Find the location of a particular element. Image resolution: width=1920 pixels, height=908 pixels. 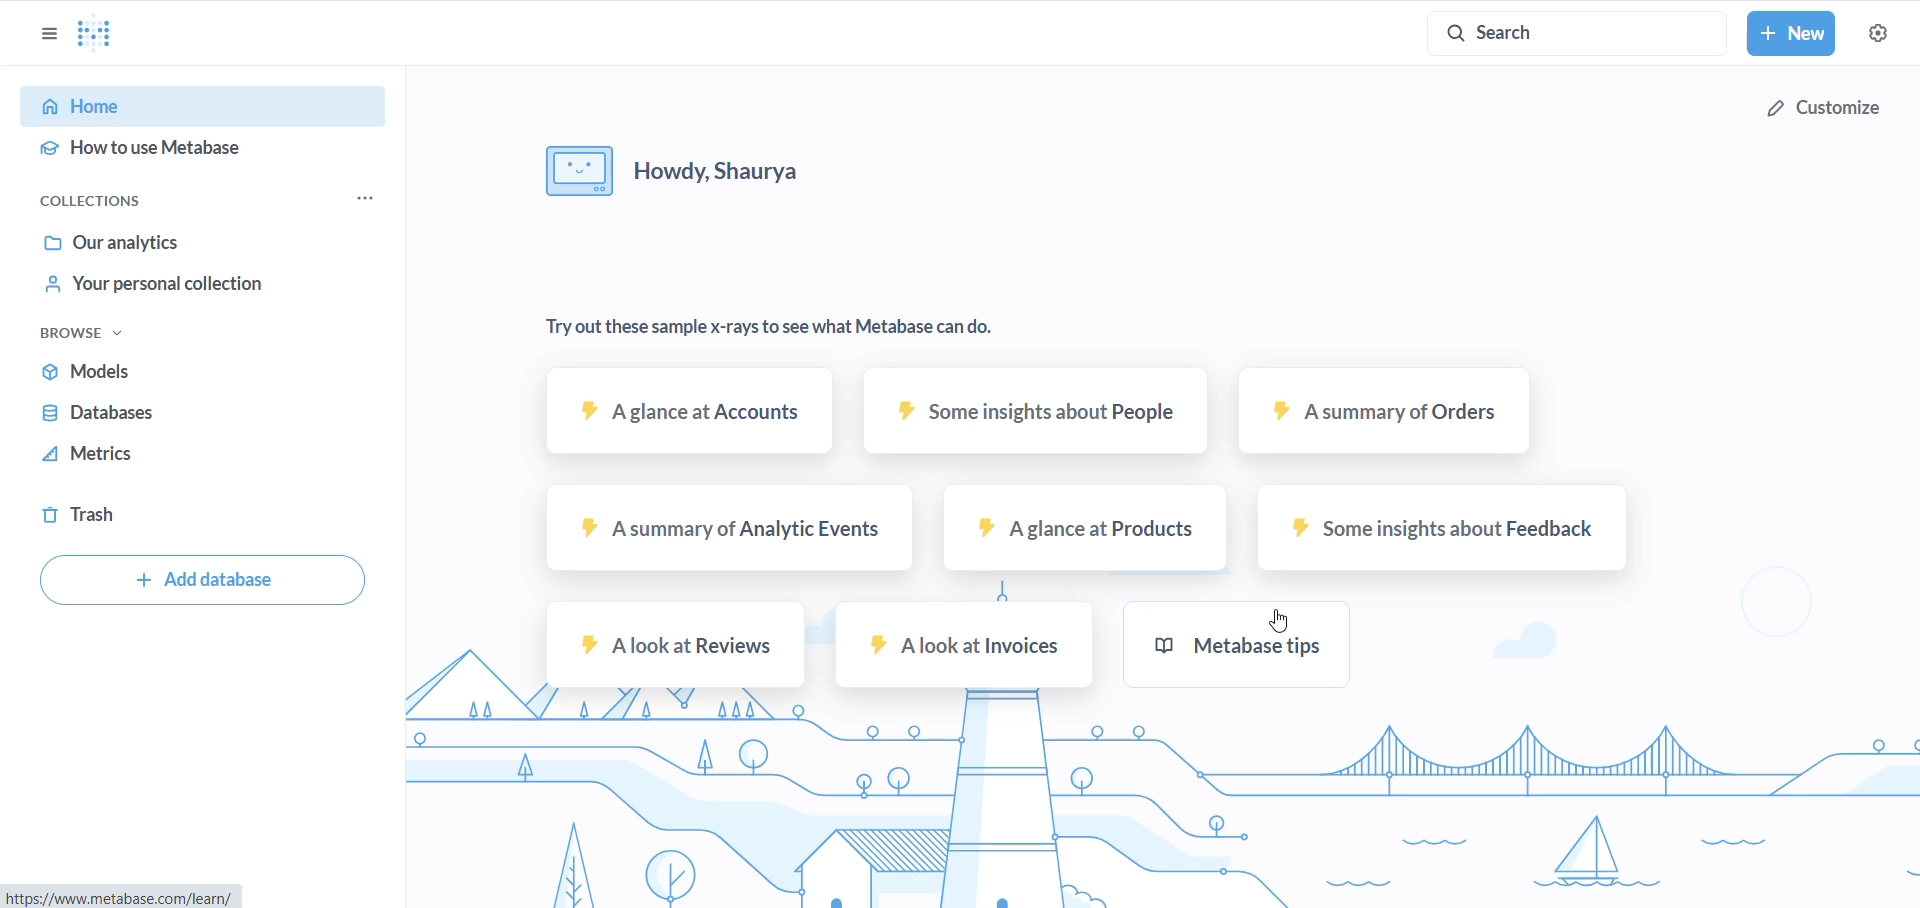

databases is located at coordinates (134, 417).